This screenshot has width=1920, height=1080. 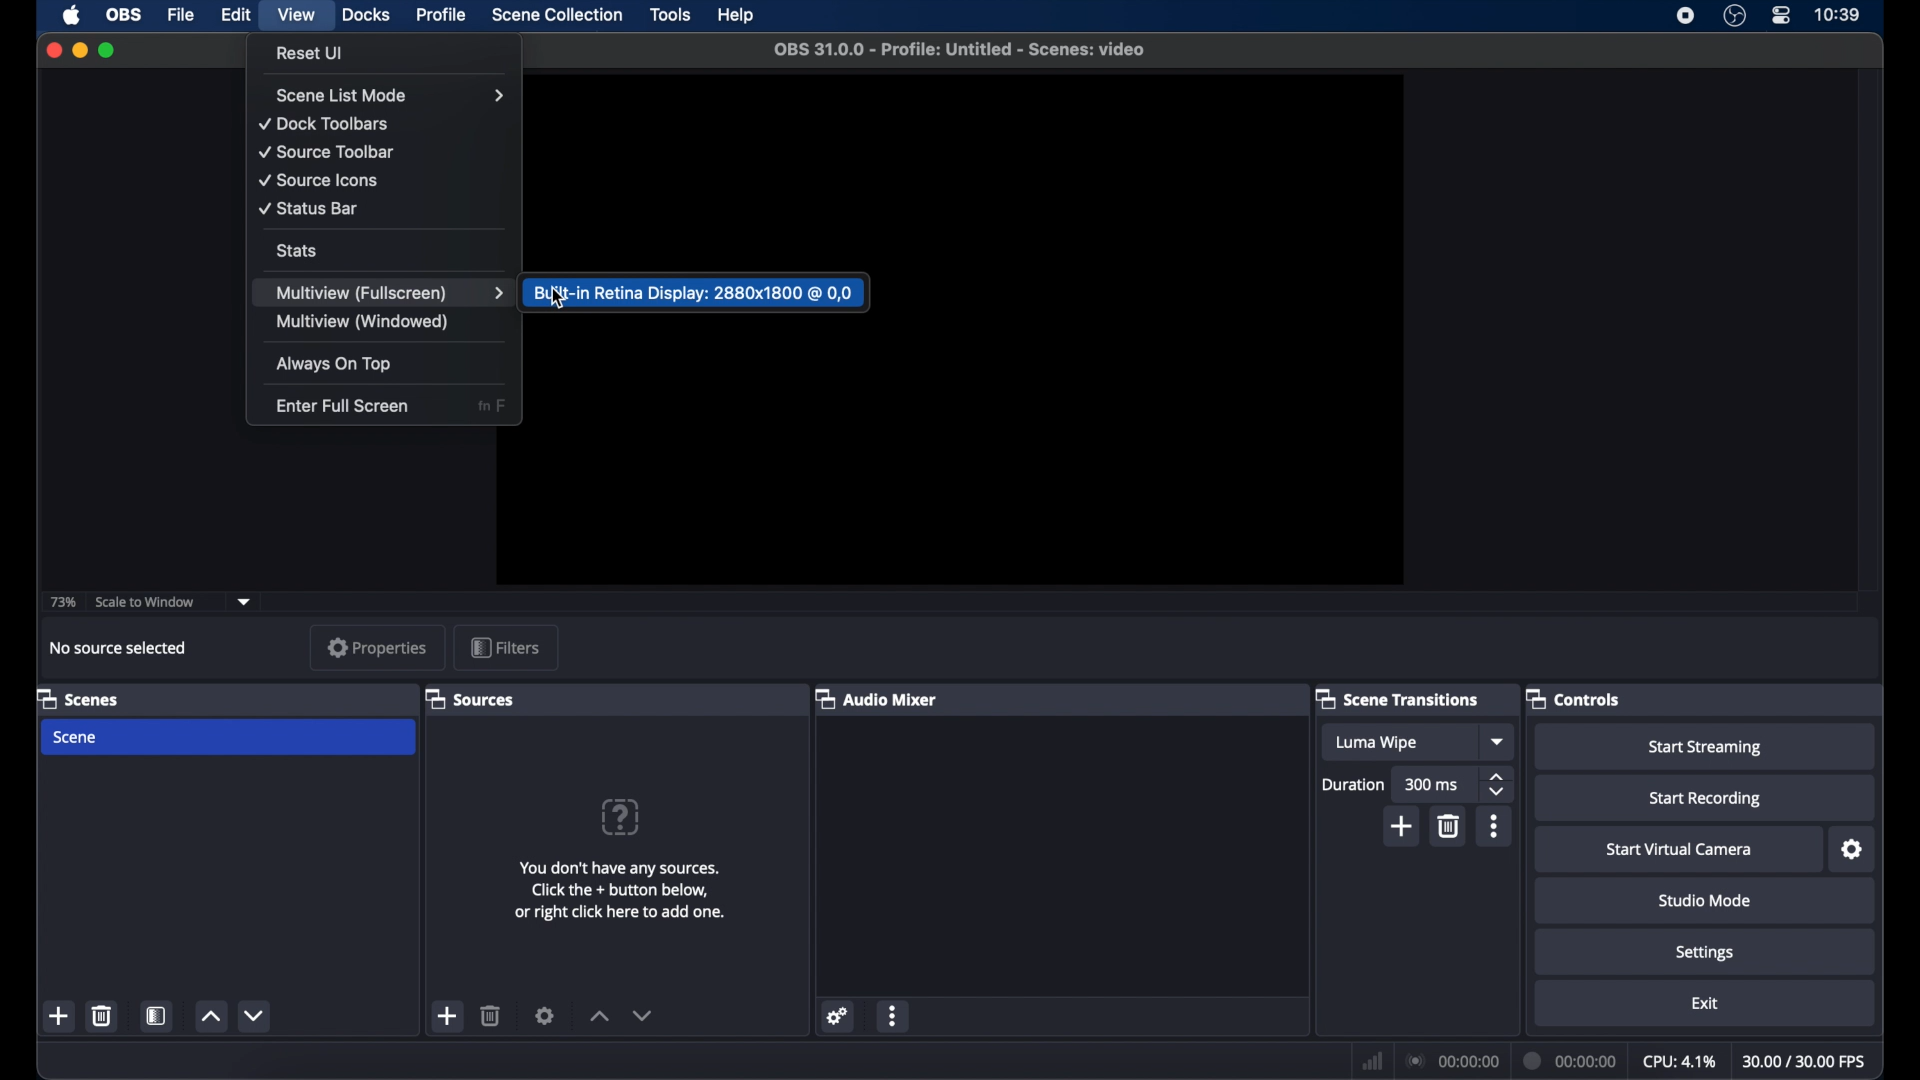 I want to click on file, so click(x=181, y=15).